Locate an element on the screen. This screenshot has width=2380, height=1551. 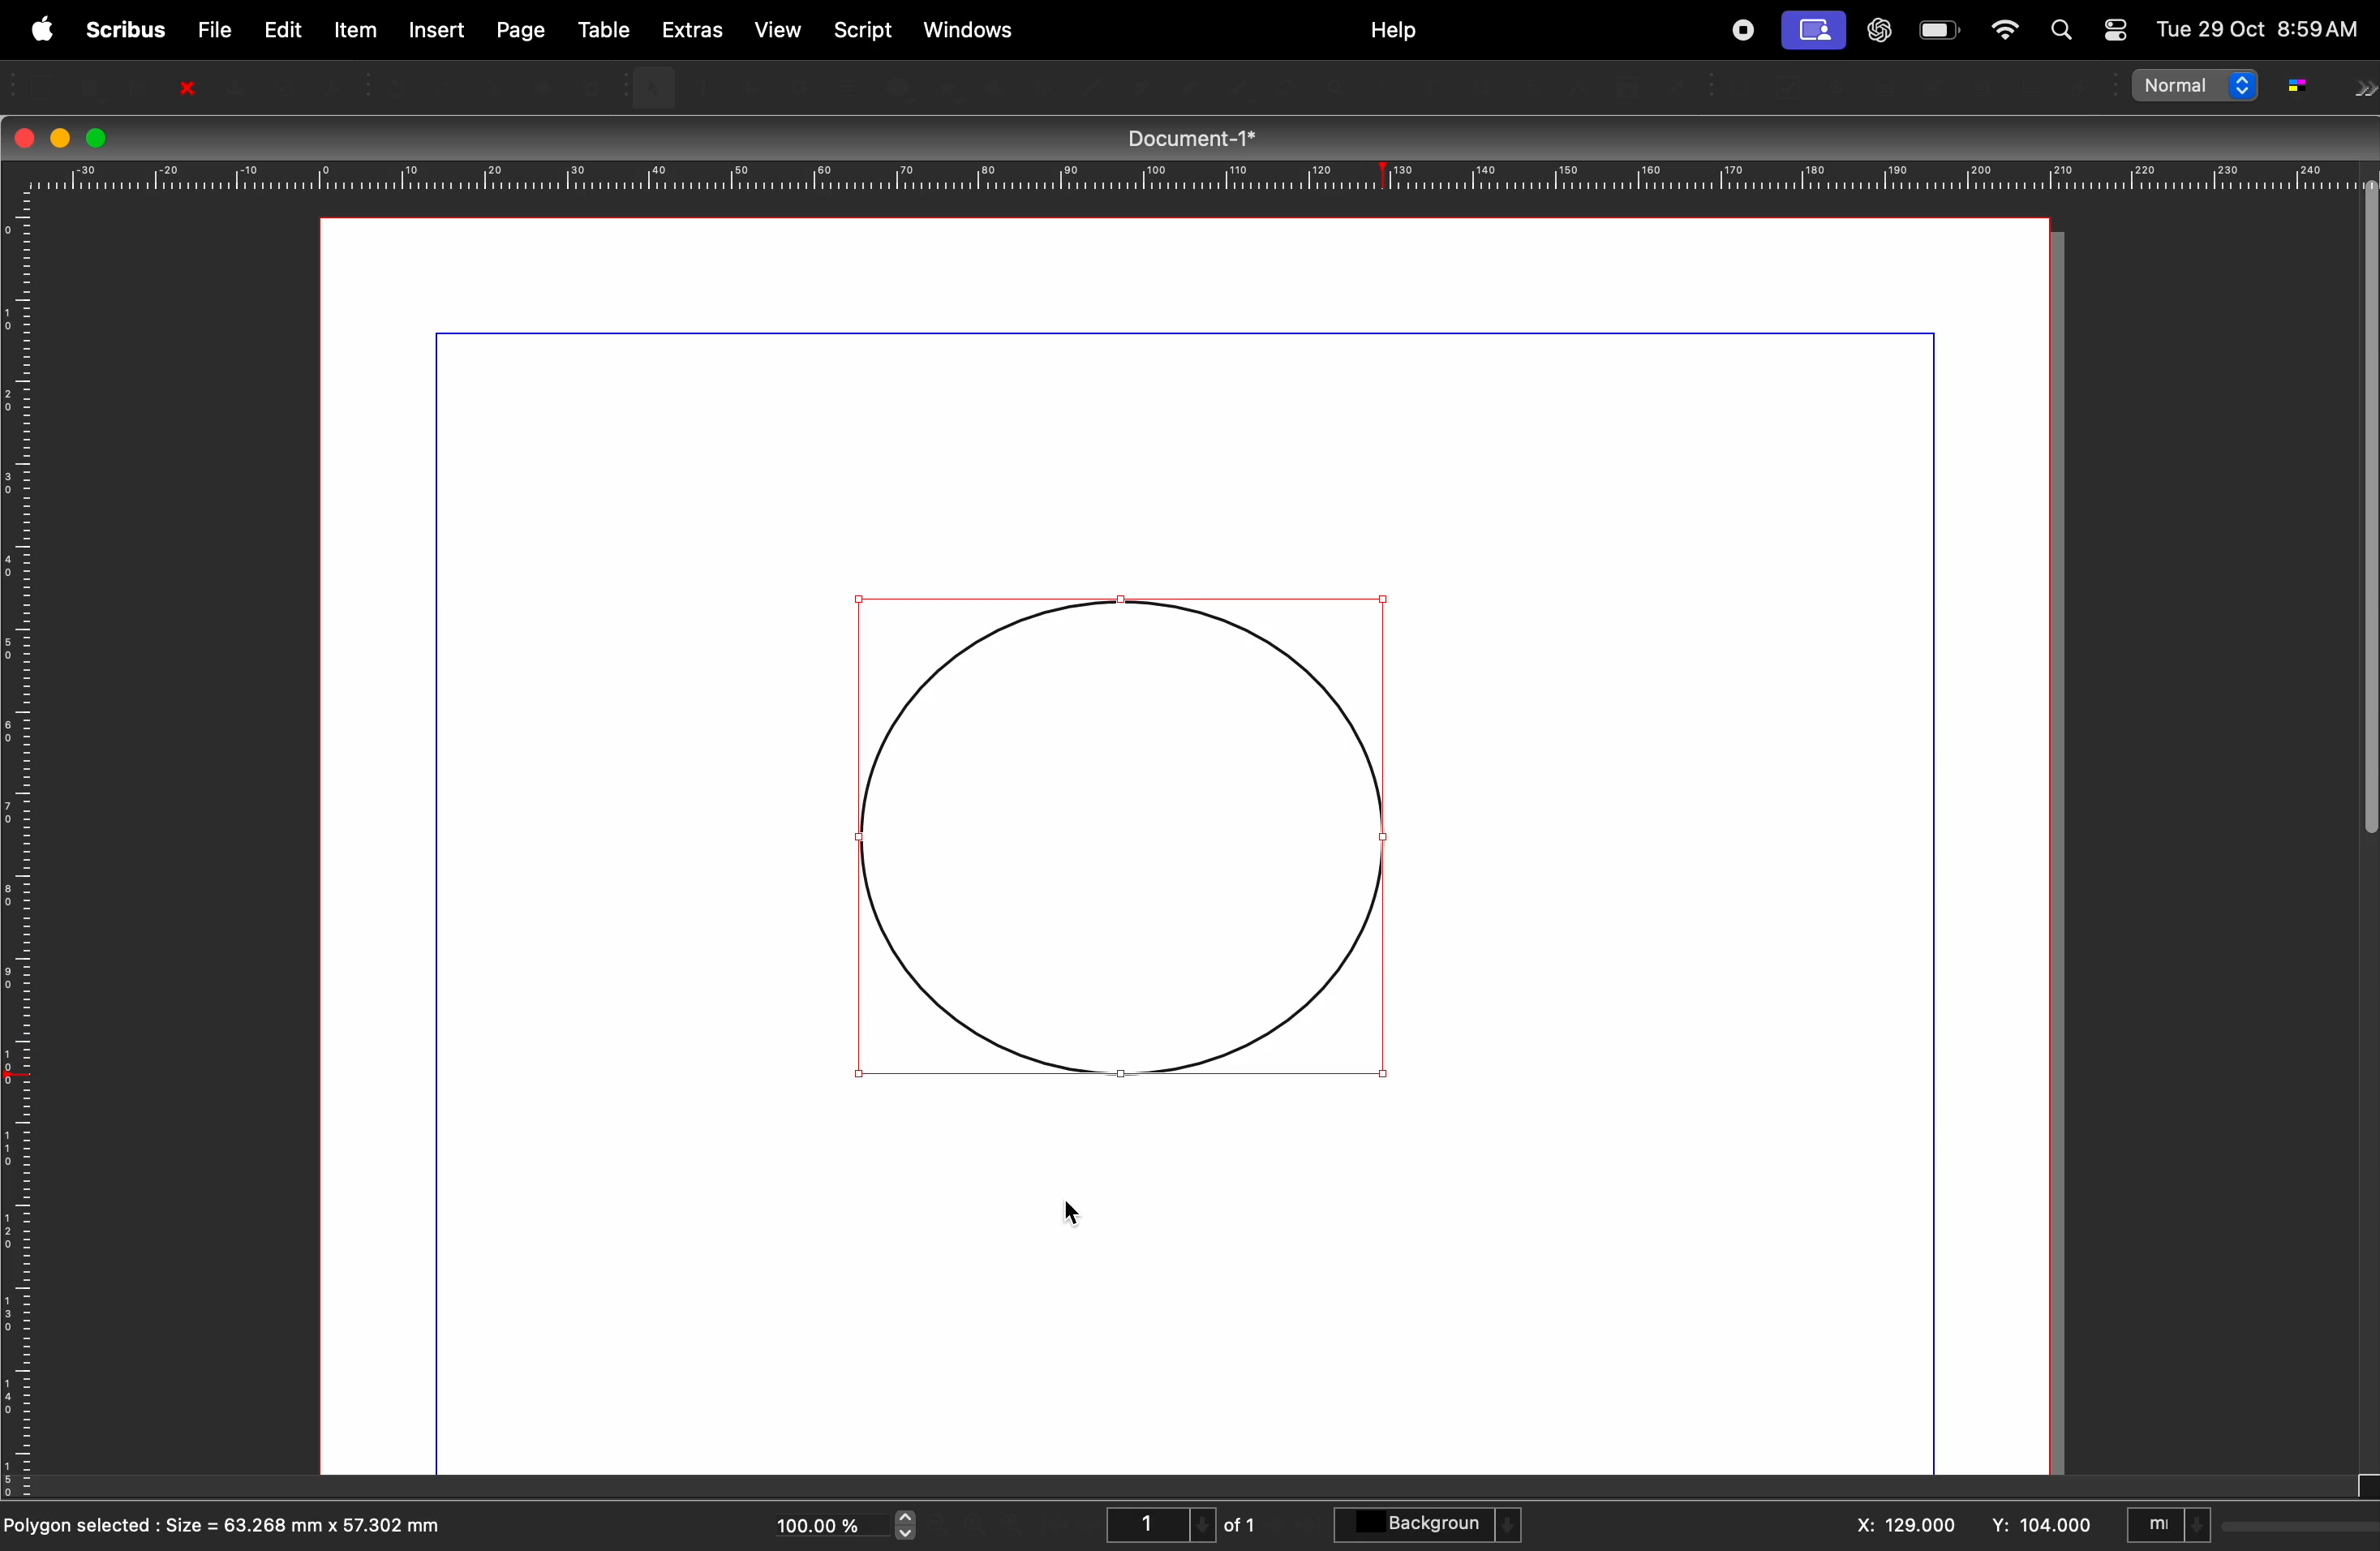
y: 104.00 is located at coordinates (2032, 1523).